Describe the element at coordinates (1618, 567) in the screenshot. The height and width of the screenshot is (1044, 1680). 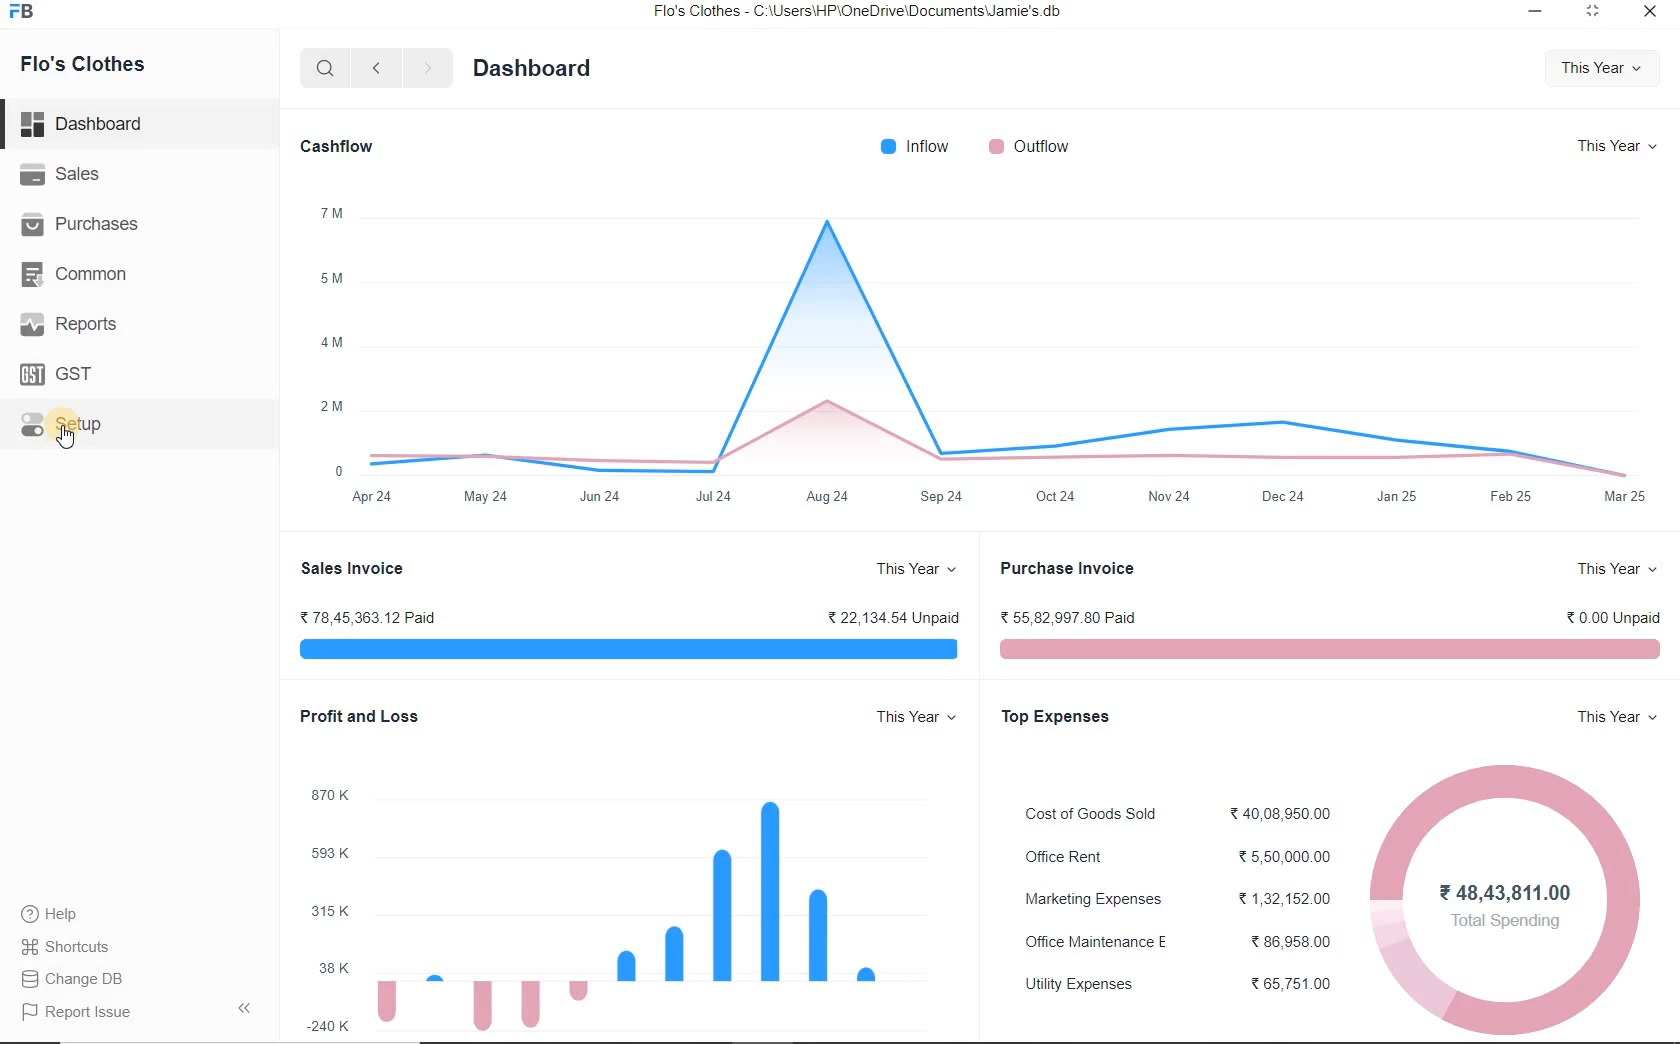
I see `This Year` at that location.